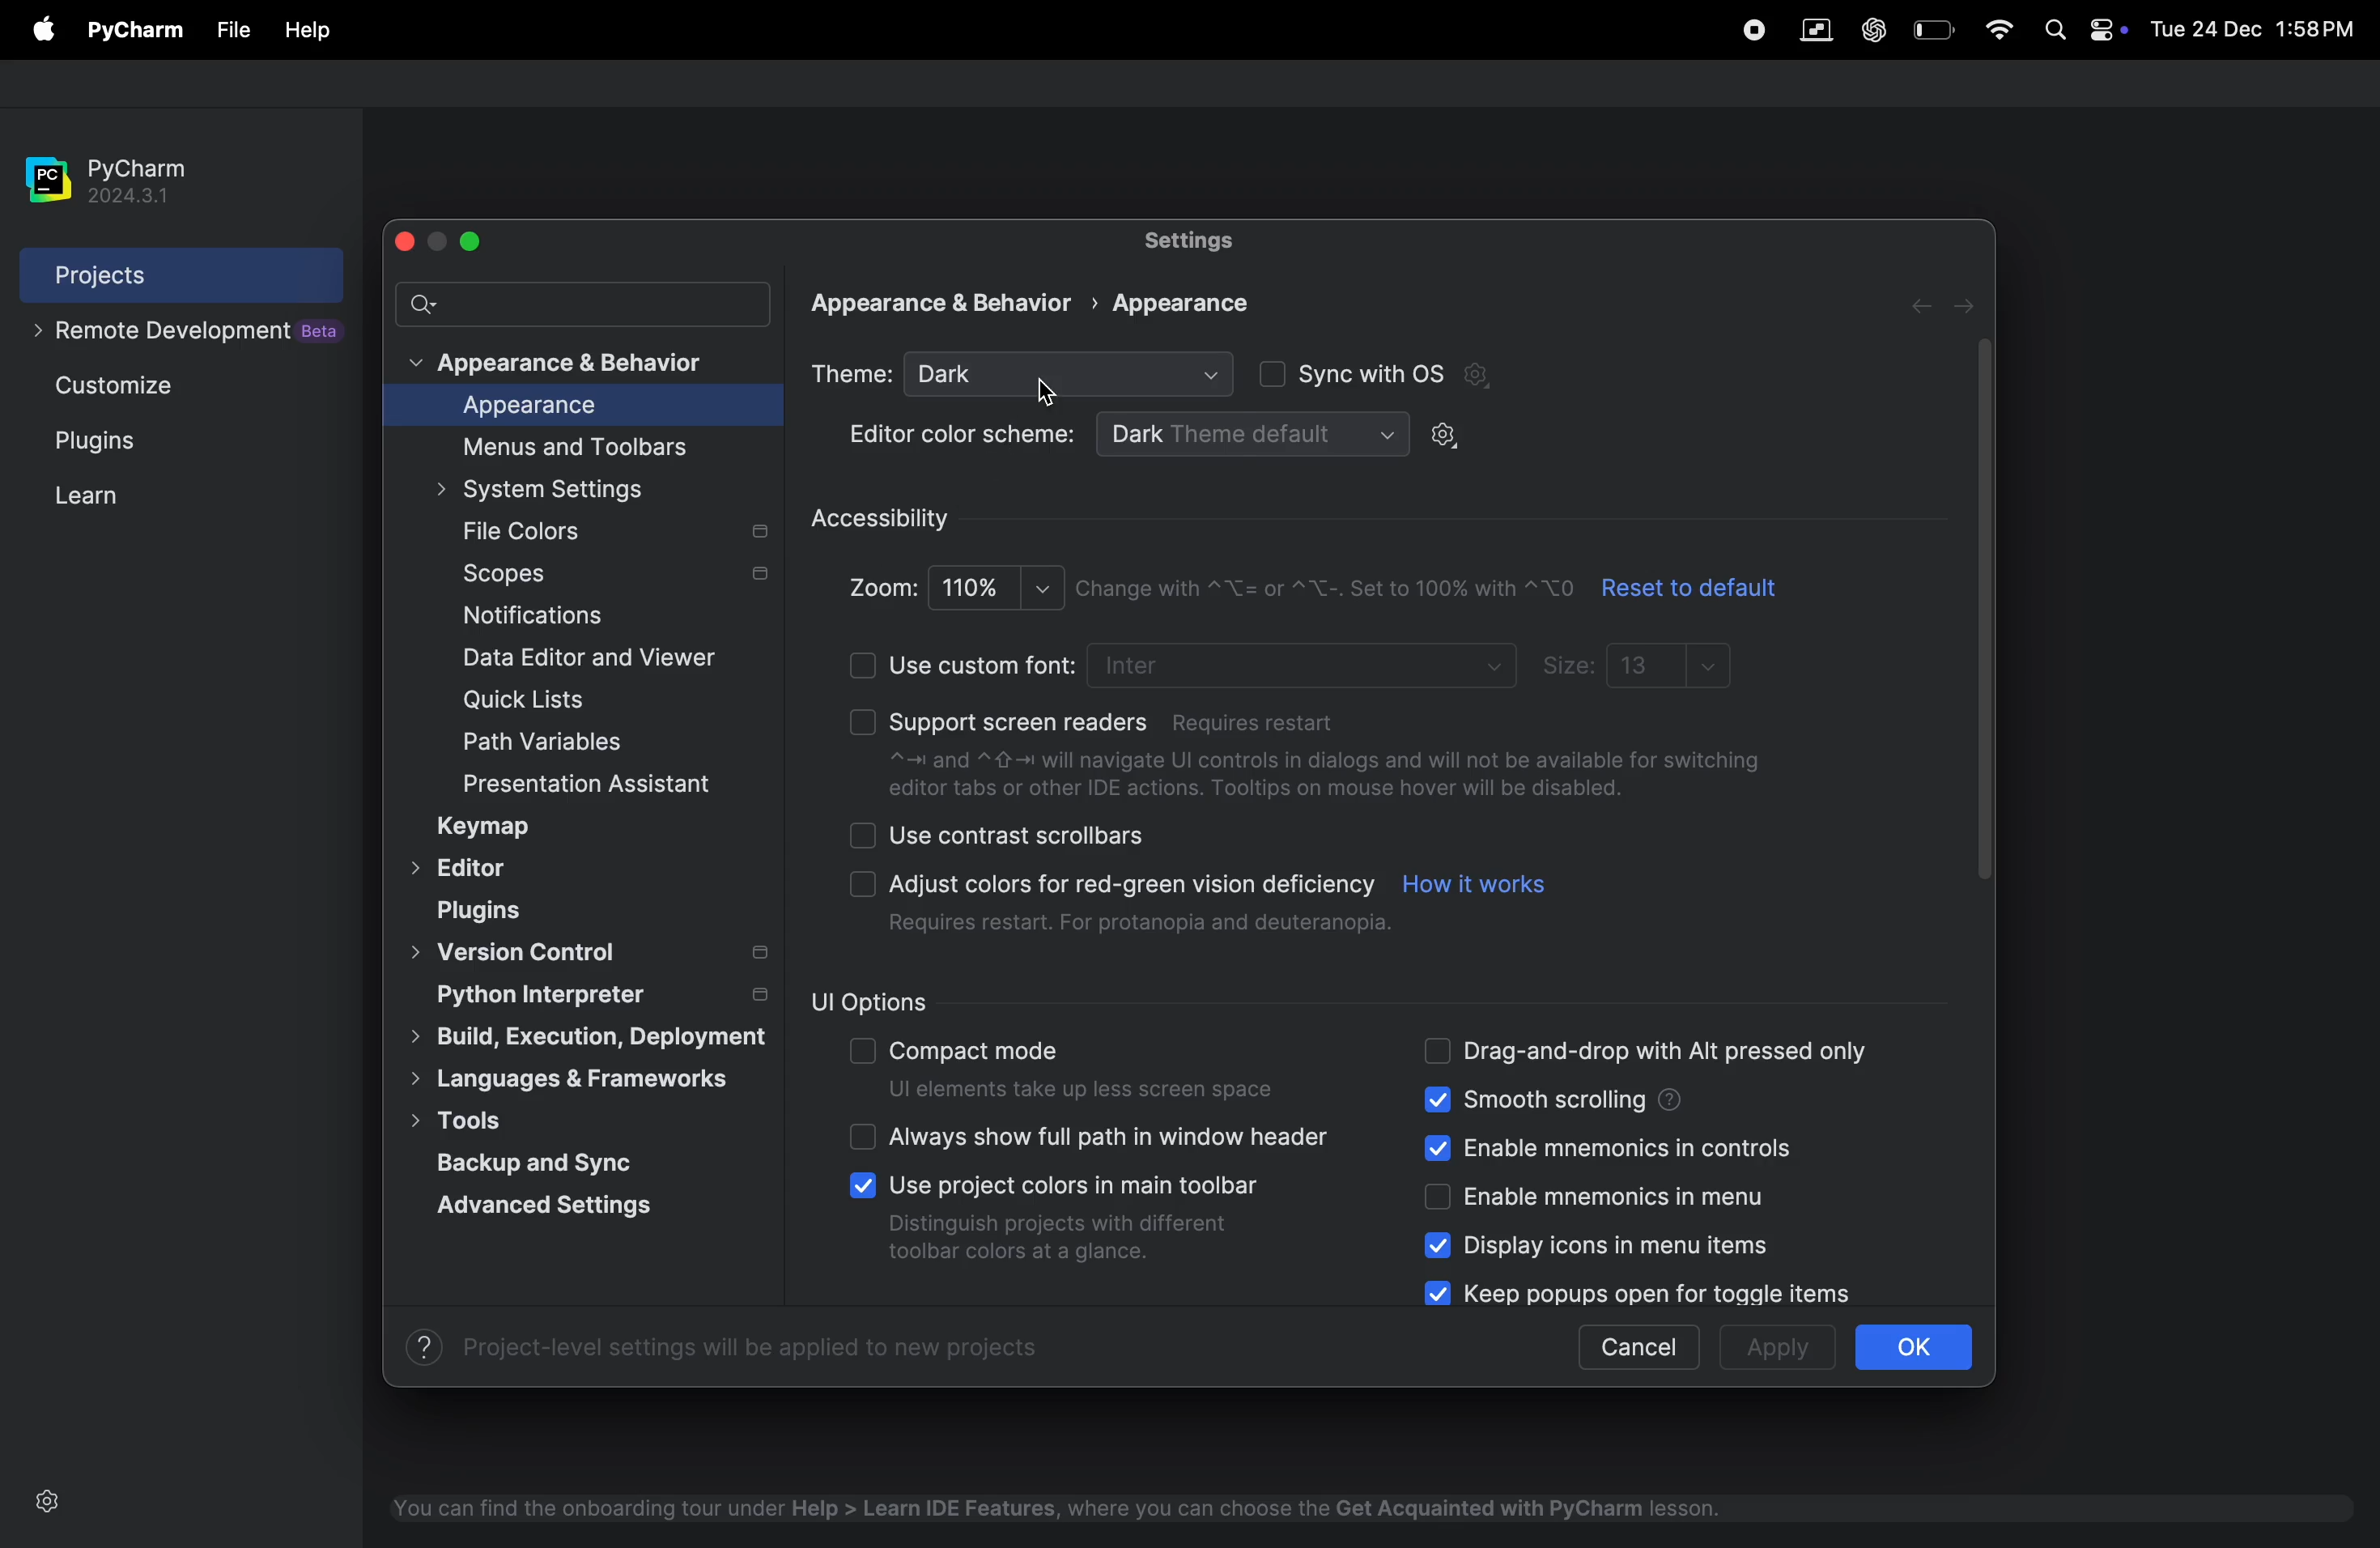 This screenshot has width=2380, height=1548. What do you see at coordinates (1913, 1349) in the screenshot?
I see `ok` at bounding box center [1913, 1349].